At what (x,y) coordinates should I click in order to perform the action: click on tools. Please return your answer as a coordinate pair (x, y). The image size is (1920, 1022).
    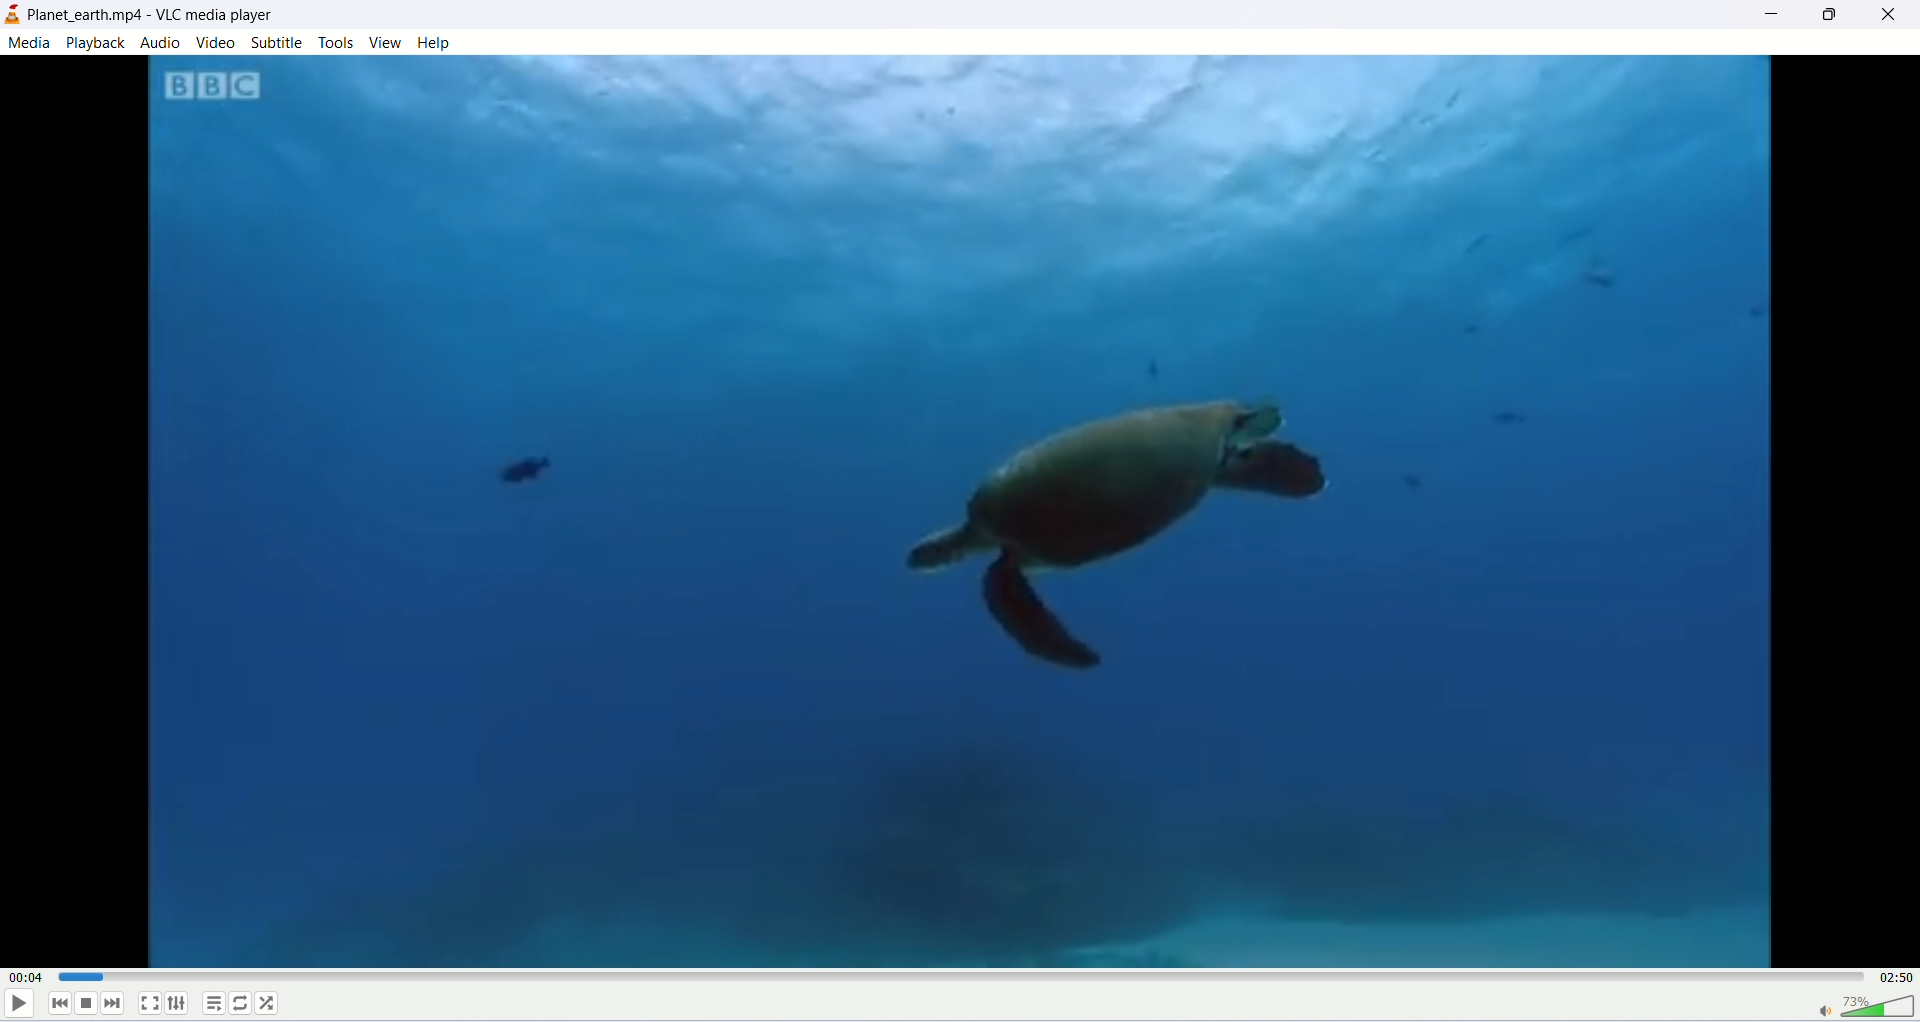
    Looking at the image, I should click on (334, 41).